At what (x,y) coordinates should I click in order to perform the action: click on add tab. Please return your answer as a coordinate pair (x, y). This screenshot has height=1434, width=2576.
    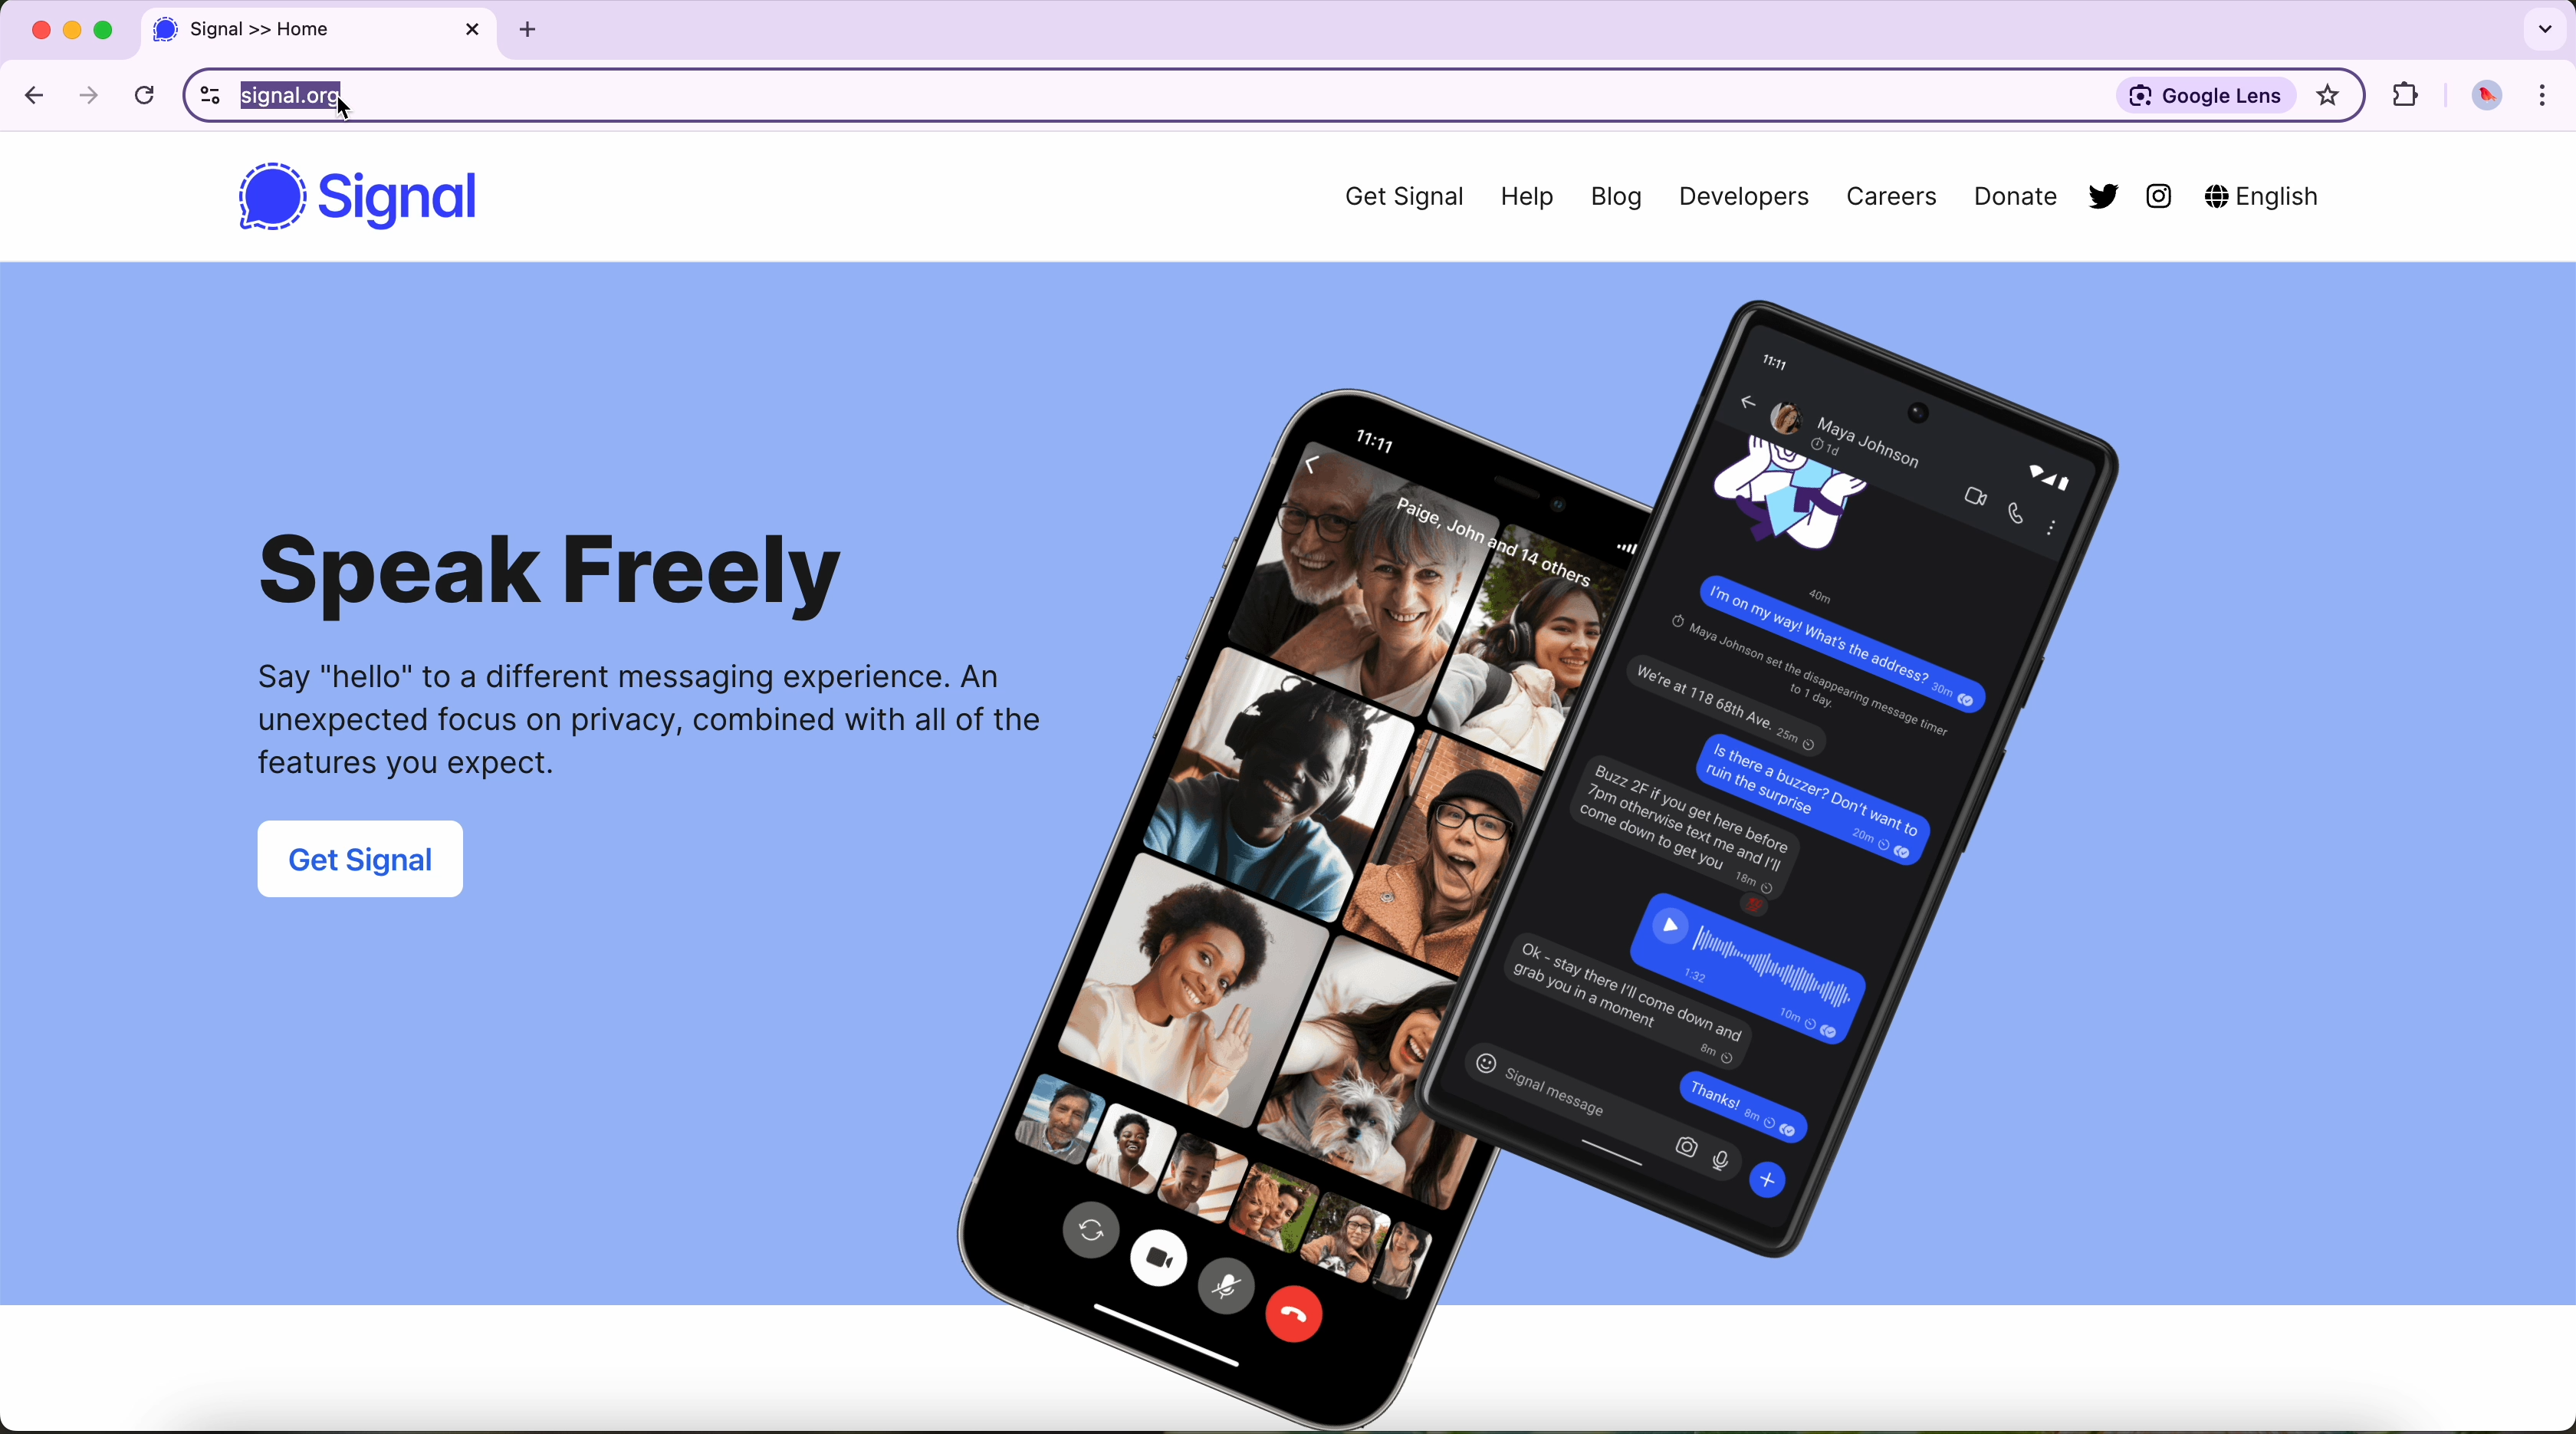
    Looking at the image, I should click on (526, 34).